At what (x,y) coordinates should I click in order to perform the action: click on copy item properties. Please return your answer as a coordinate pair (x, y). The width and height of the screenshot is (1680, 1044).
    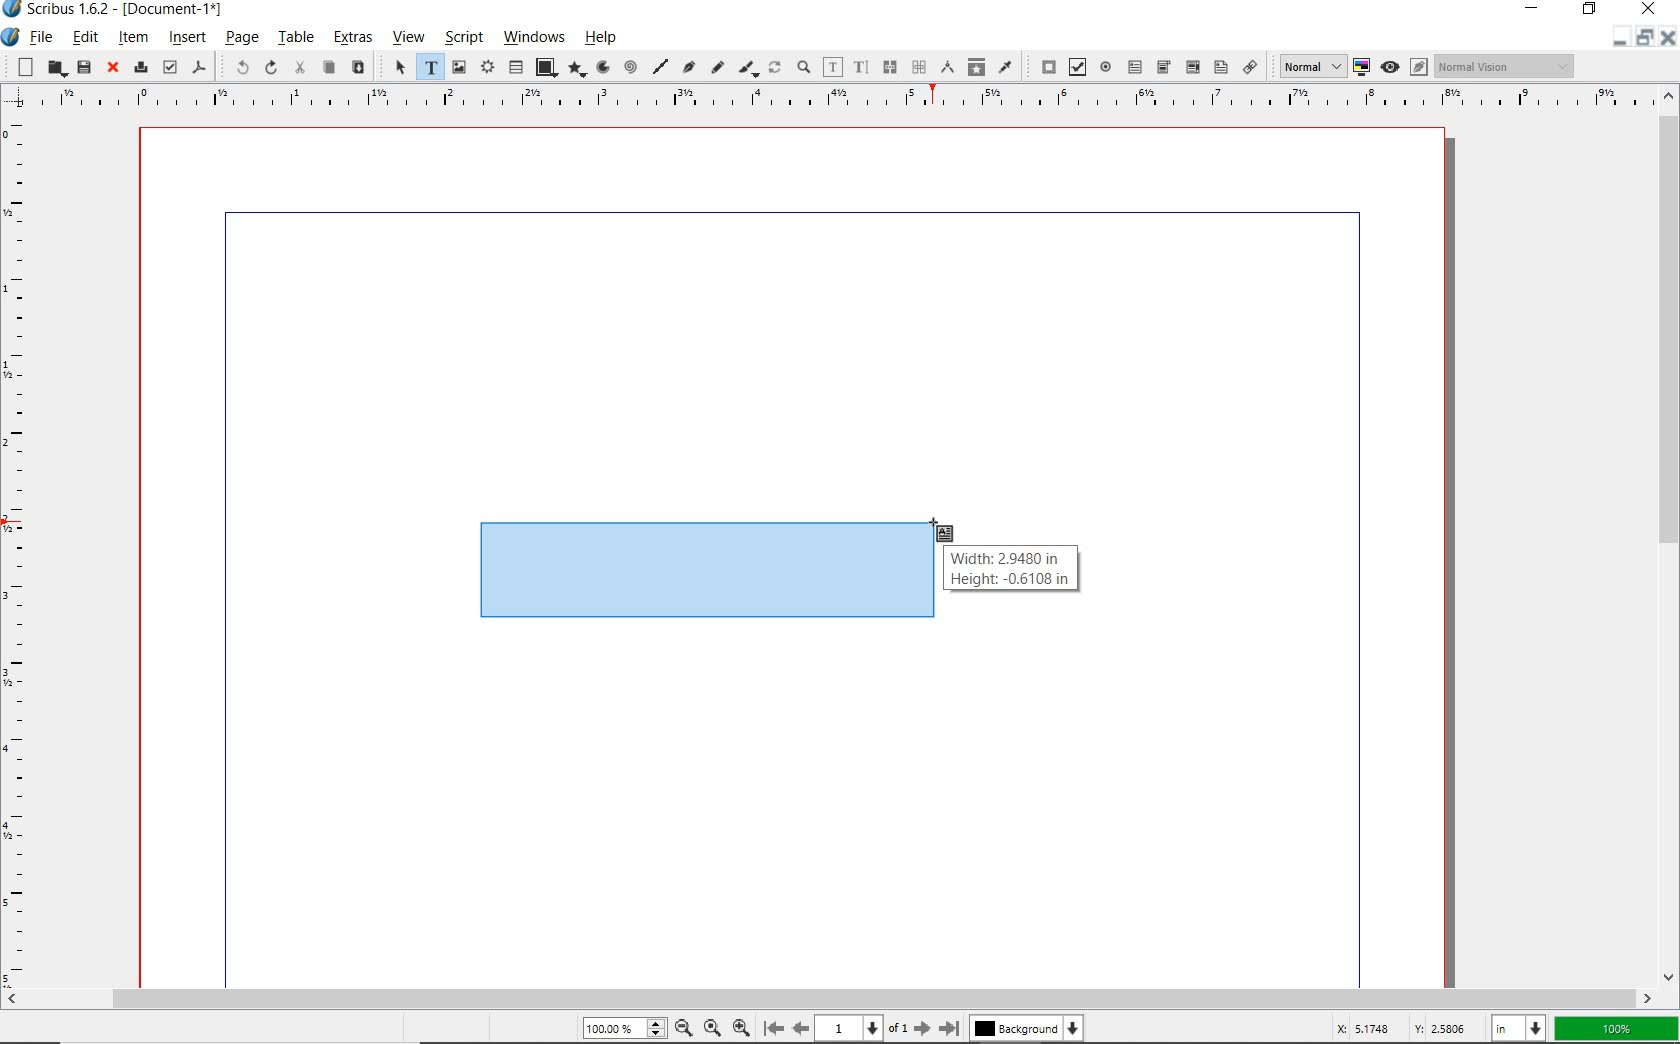
    Looking at the image, I should click on (976, 66).